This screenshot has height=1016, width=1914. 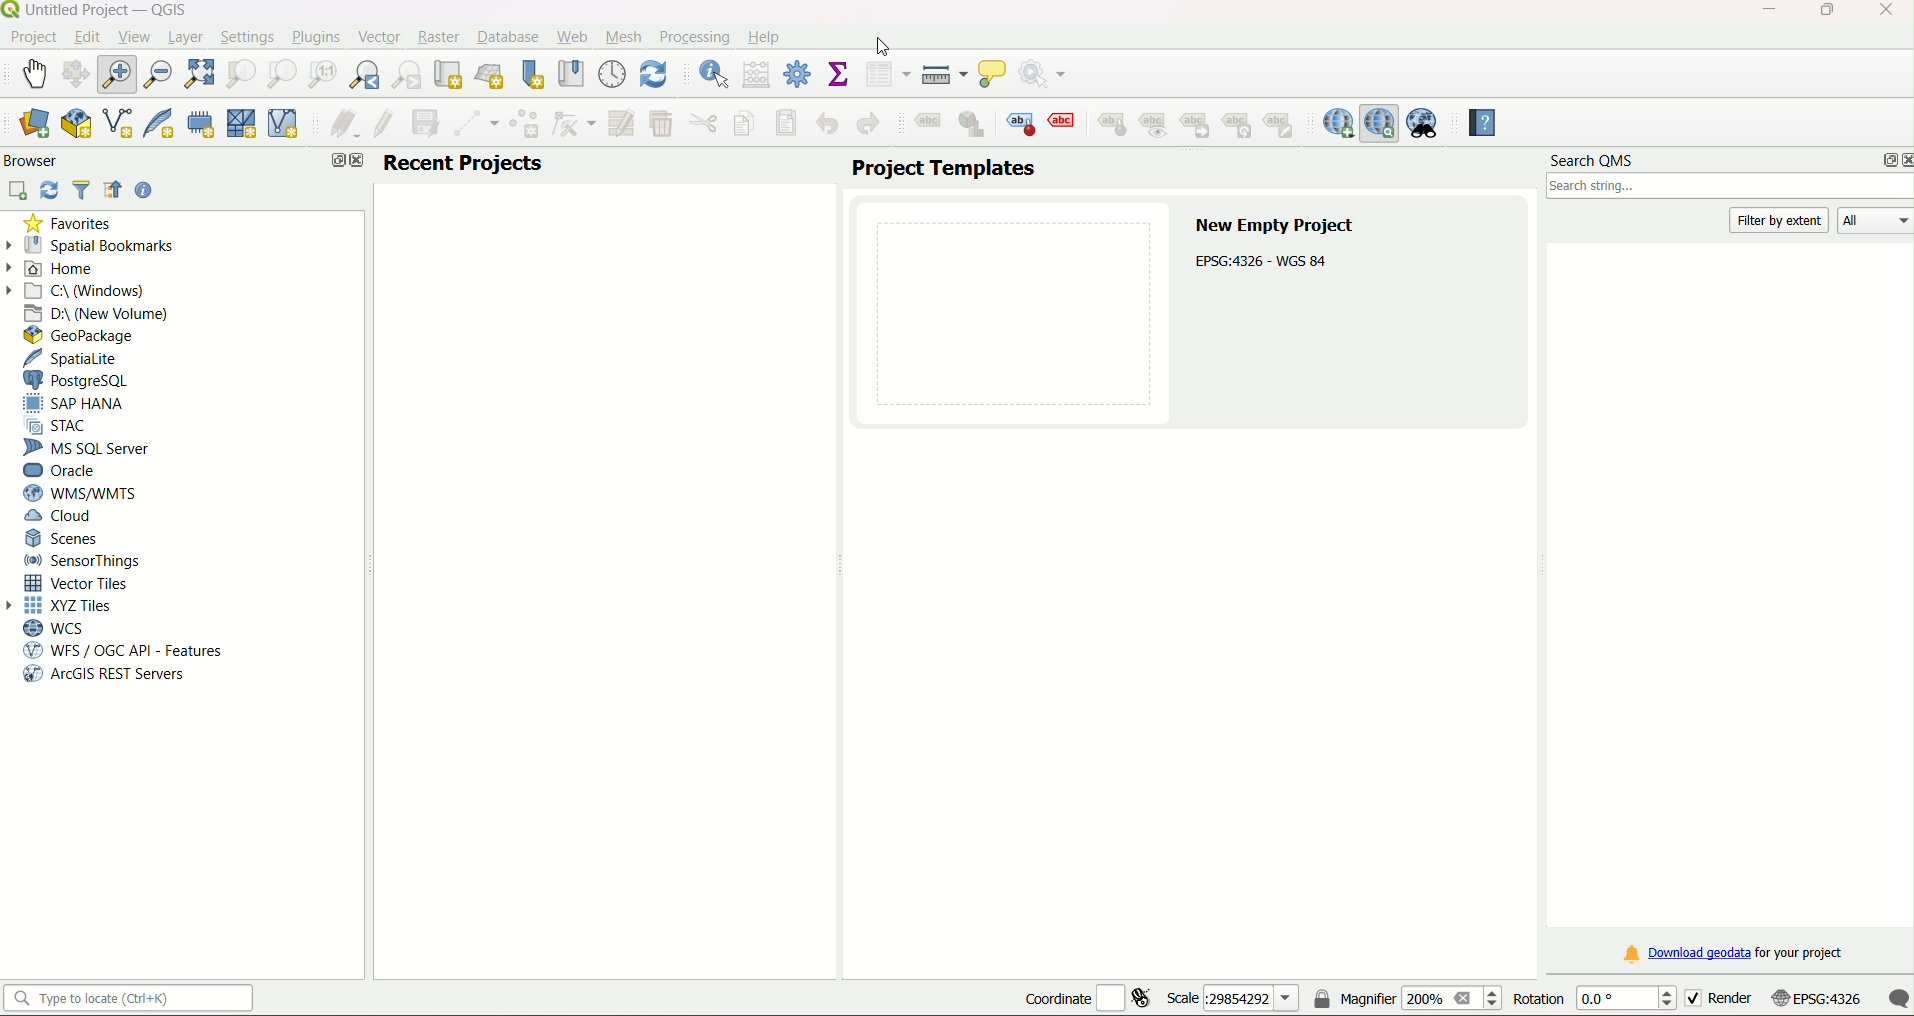 I want to click on new map view, so click(x=450, y=74).